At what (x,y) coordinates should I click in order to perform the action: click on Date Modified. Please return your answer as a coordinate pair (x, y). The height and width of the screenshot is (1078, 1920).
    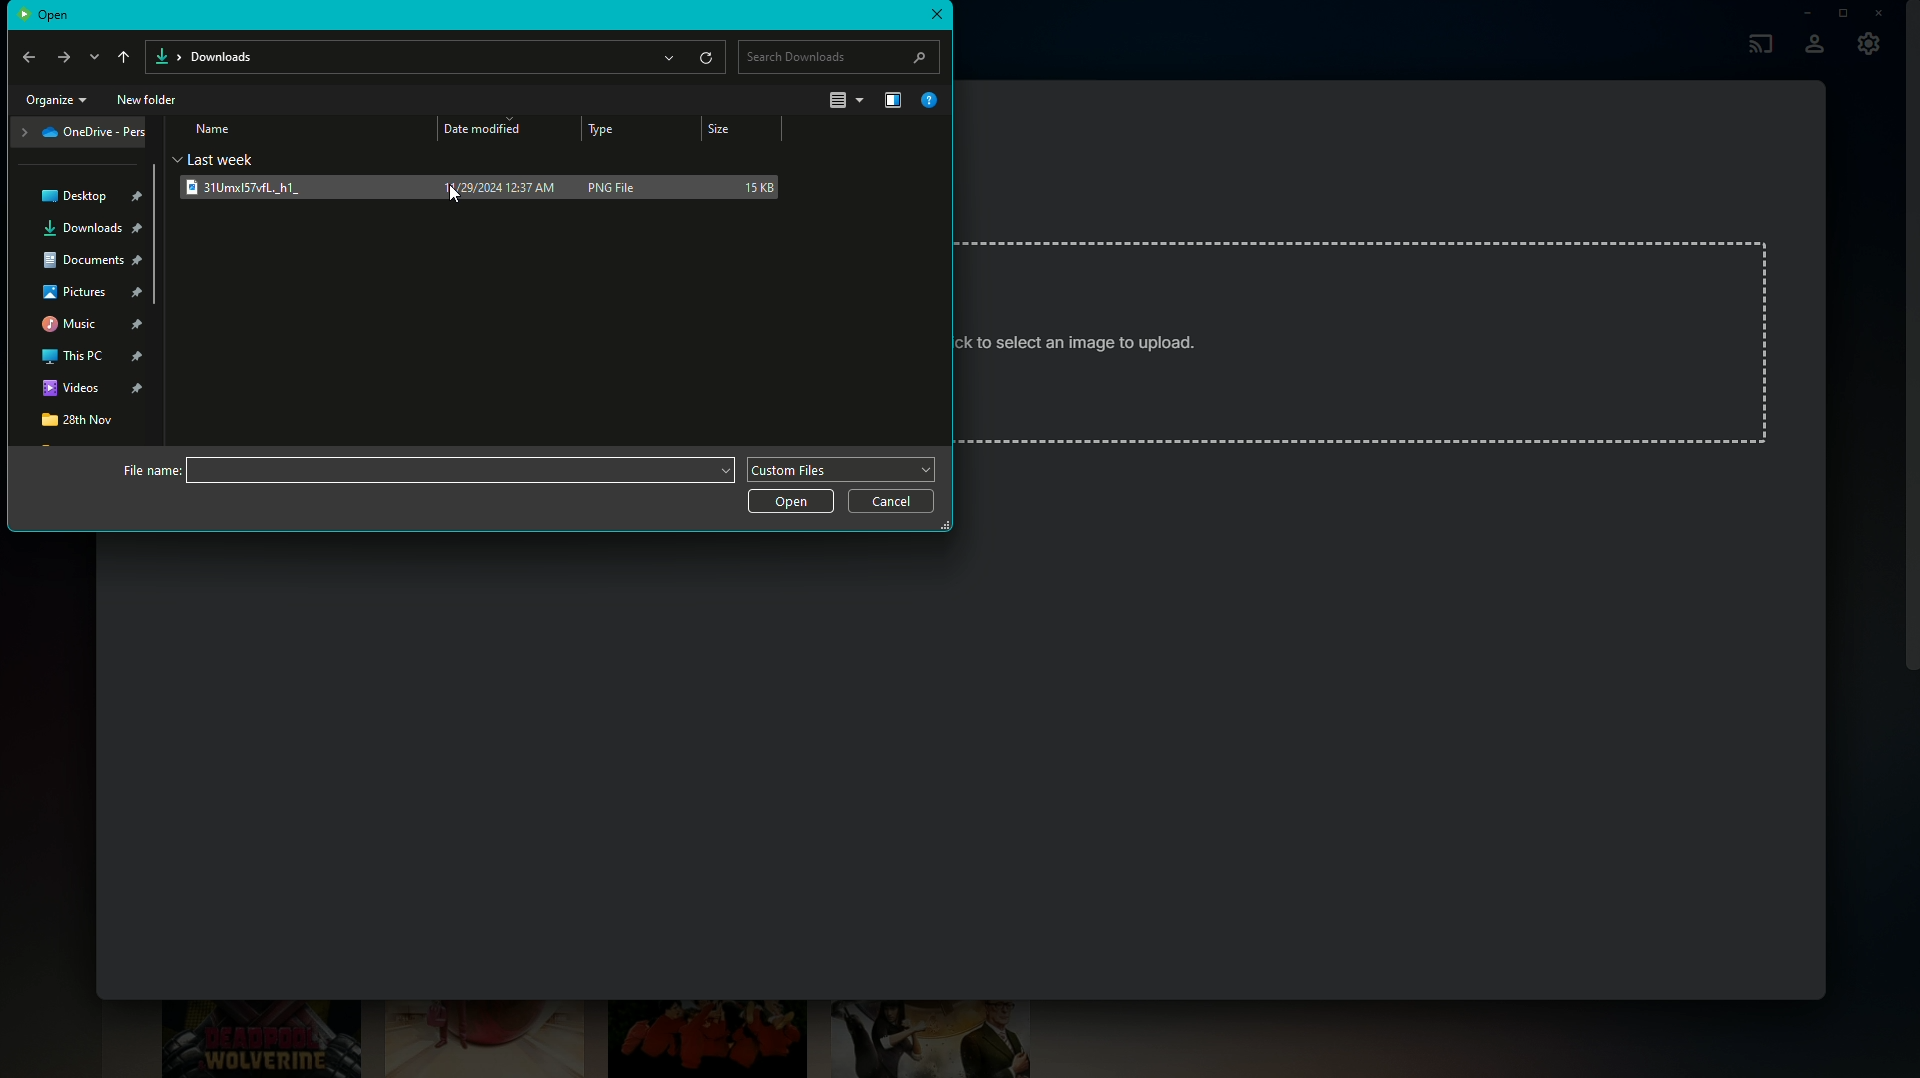
    Looking at the image, I should click on (486, 130).